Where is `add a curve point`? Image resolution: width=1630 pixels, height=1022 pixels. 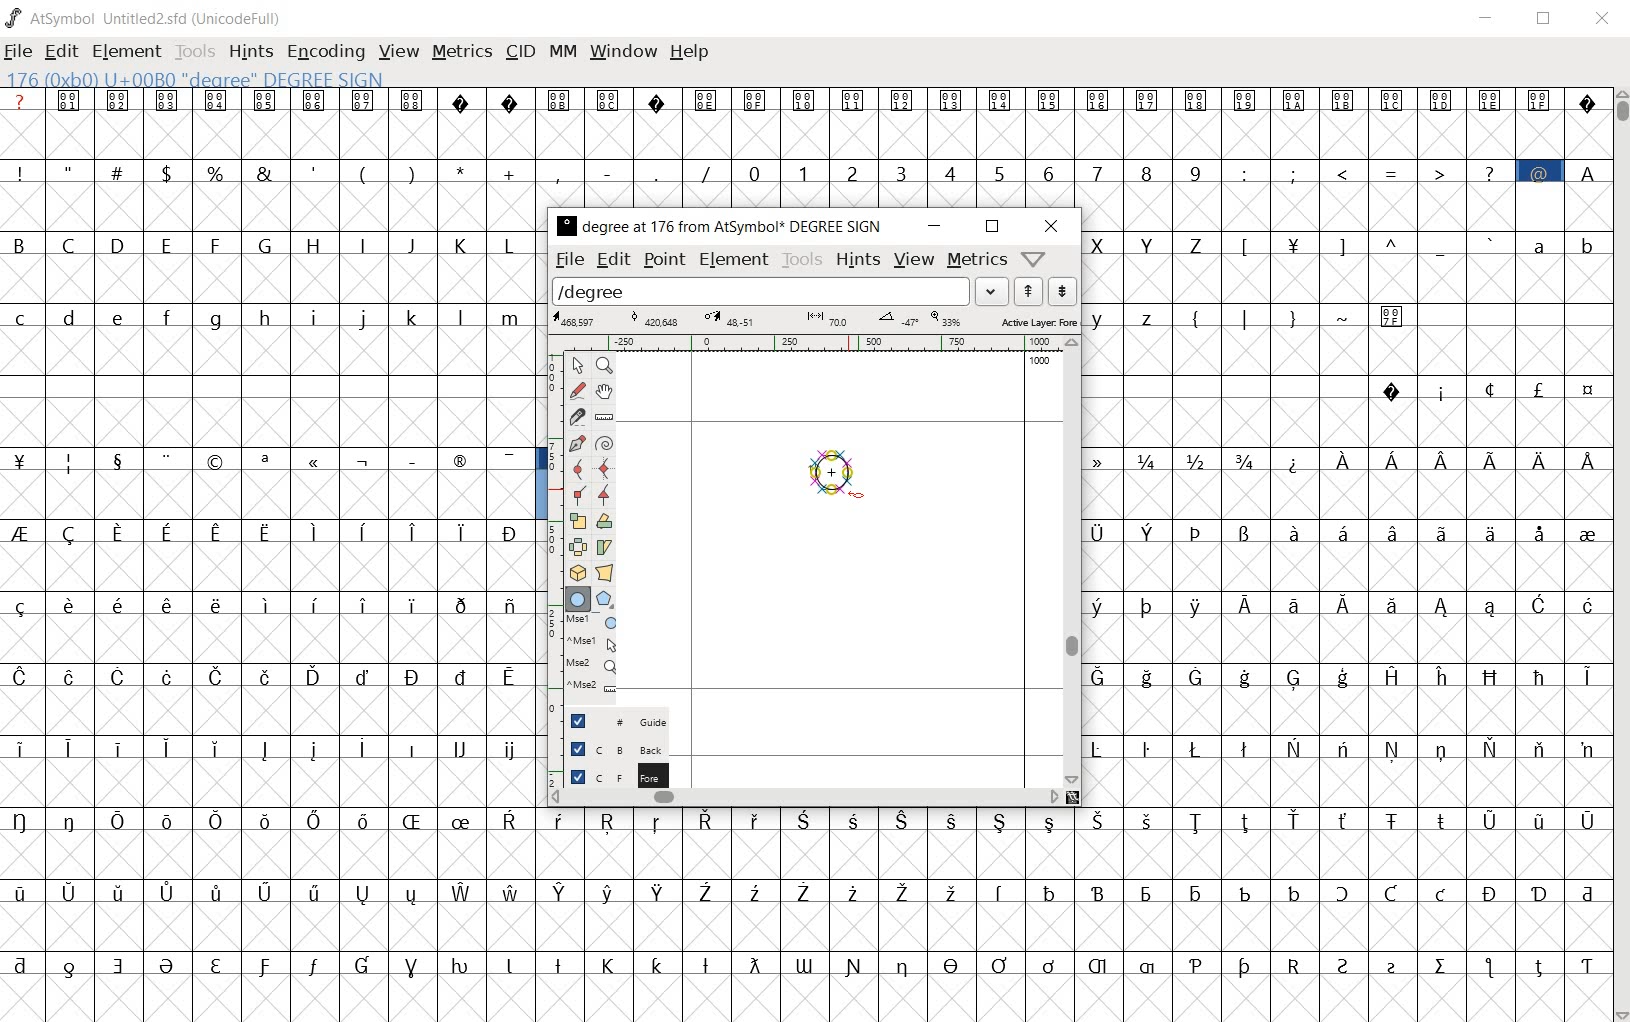
add a curve point is located at coordinates (578, 469).